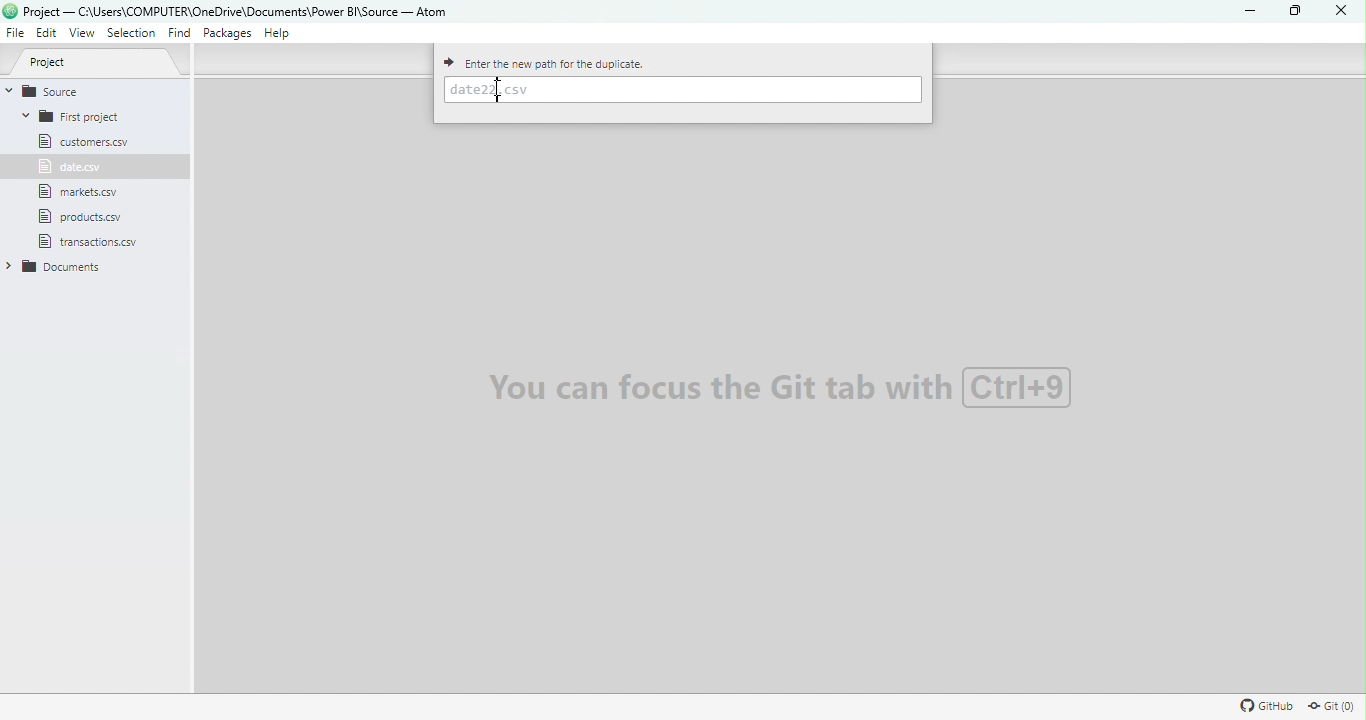 This screenshot has height=720, width=1366. Describe the element at coordinates (79, 116) in the screenshot. I see `Folder` at that location.